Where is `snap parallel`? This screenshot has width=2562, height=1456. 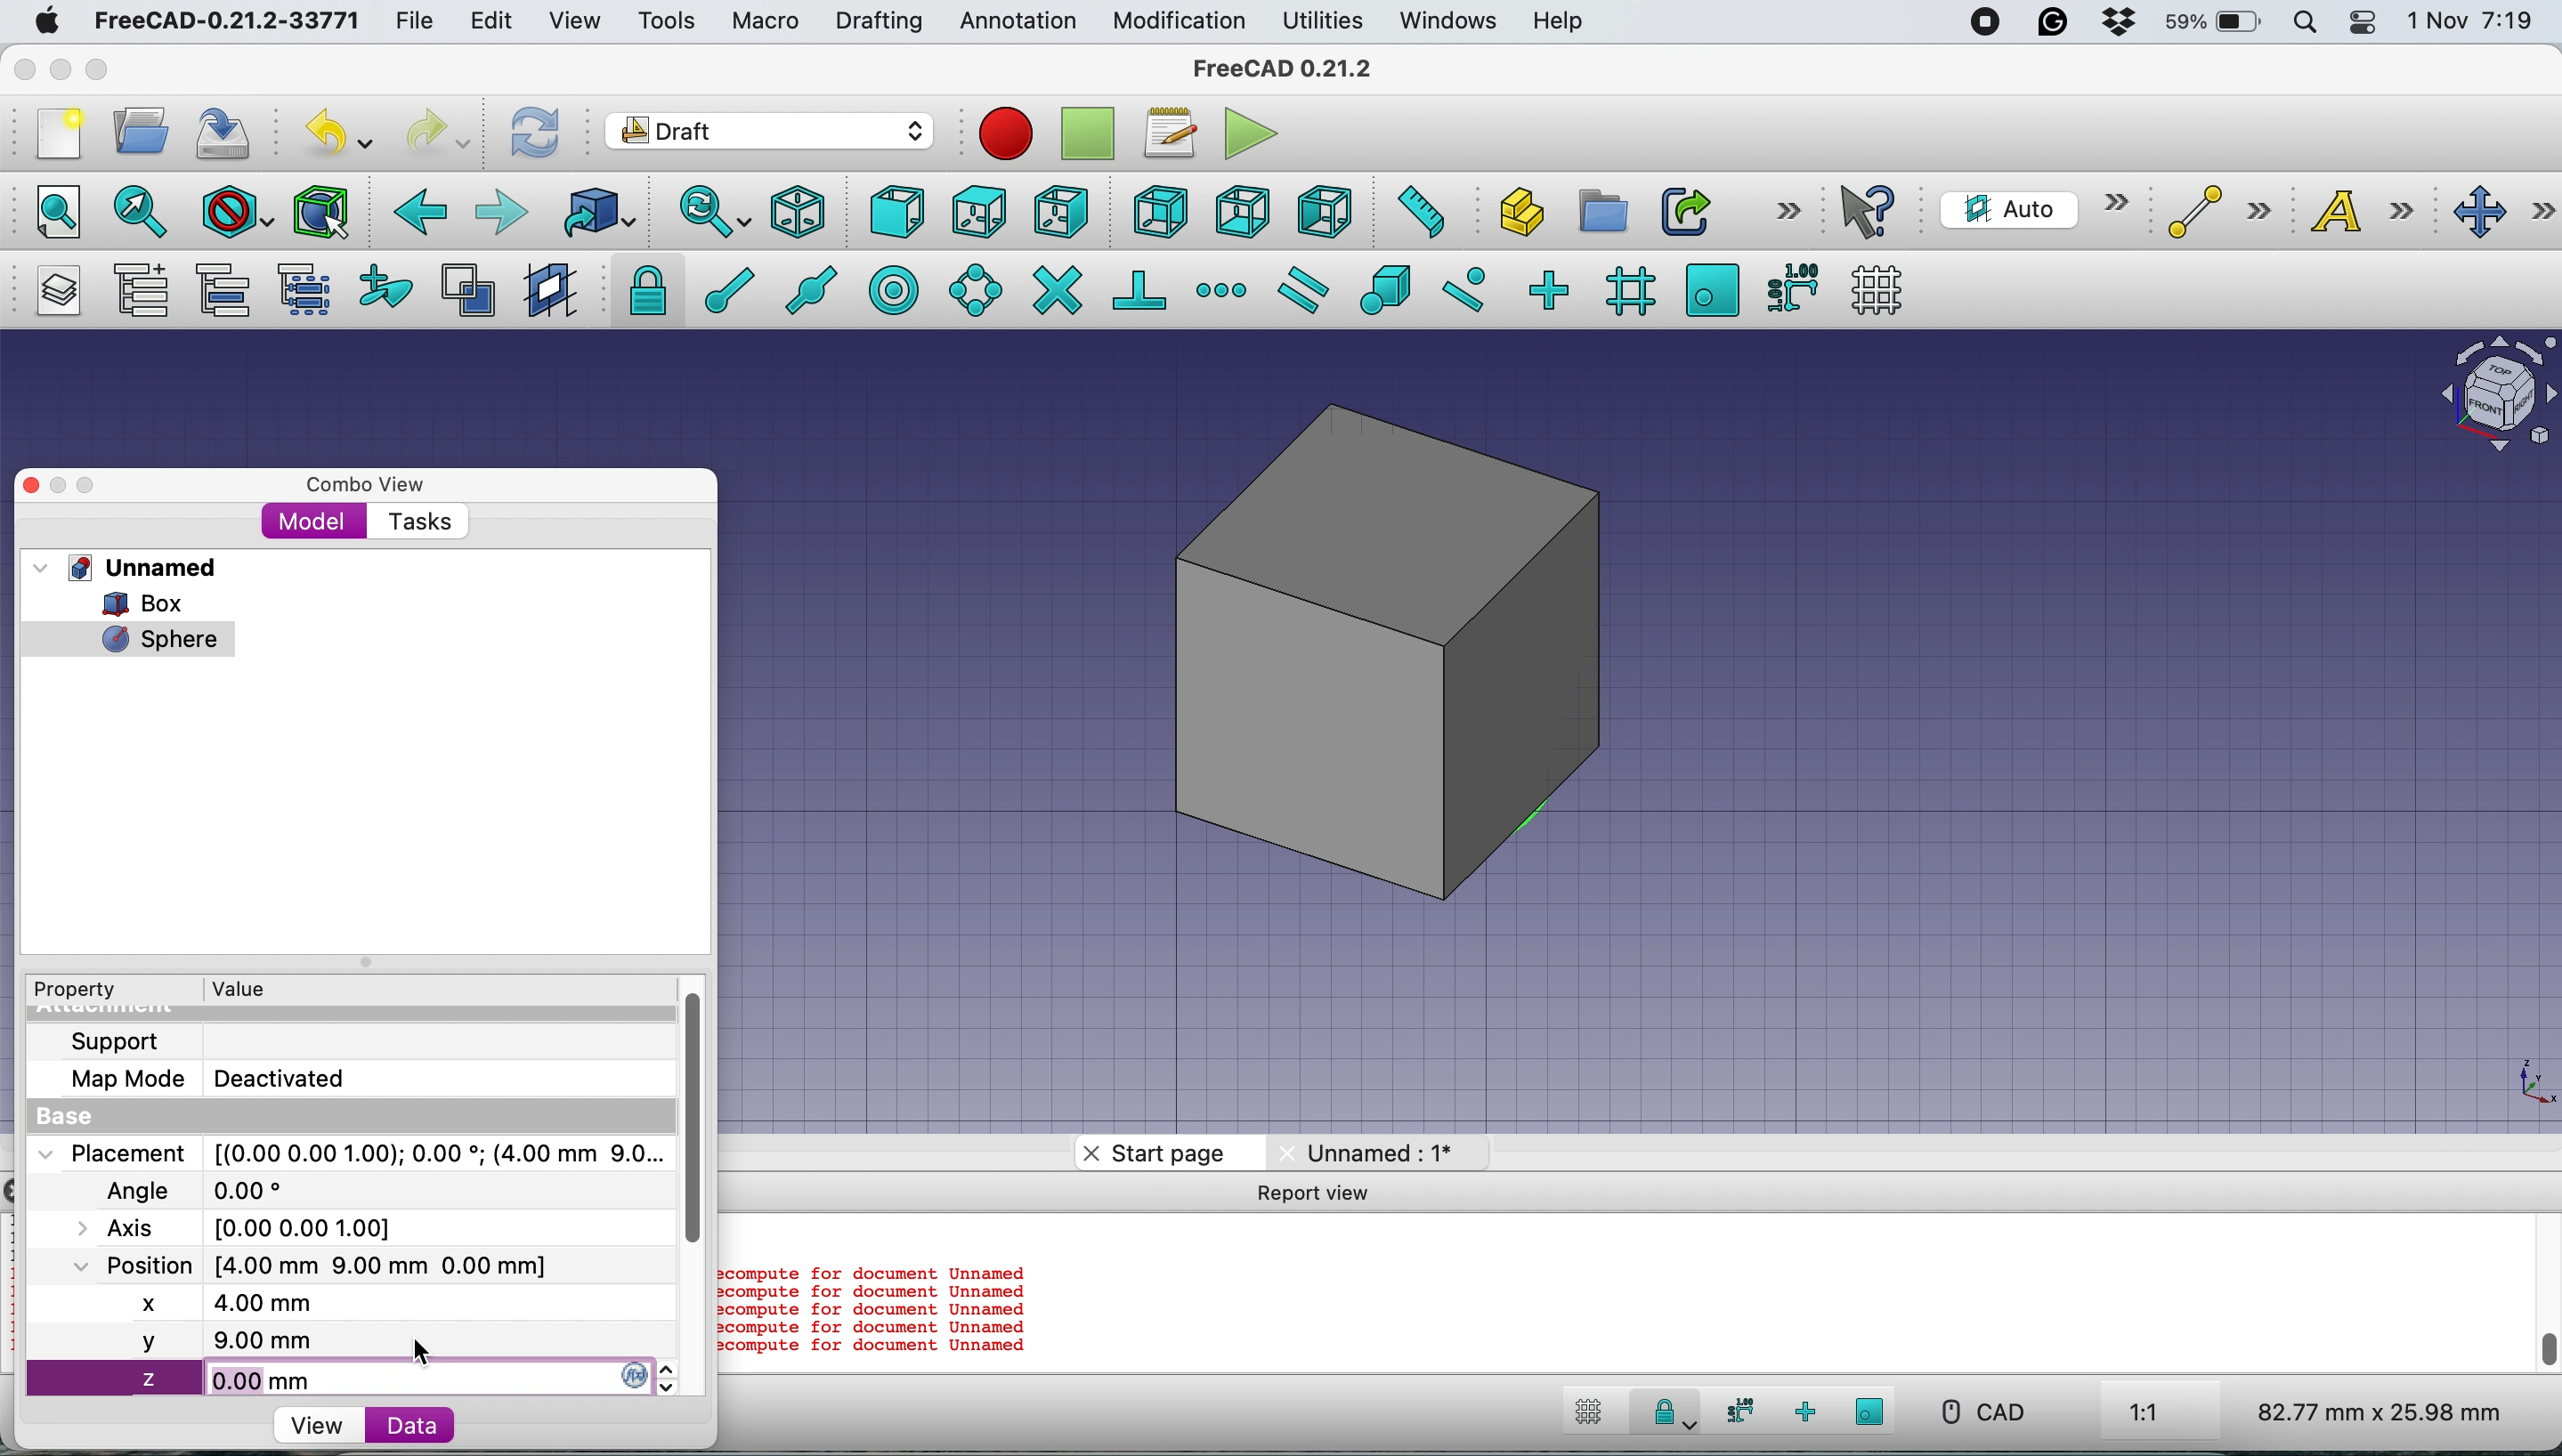 snap parallel is located at coordinates (1299, 291).